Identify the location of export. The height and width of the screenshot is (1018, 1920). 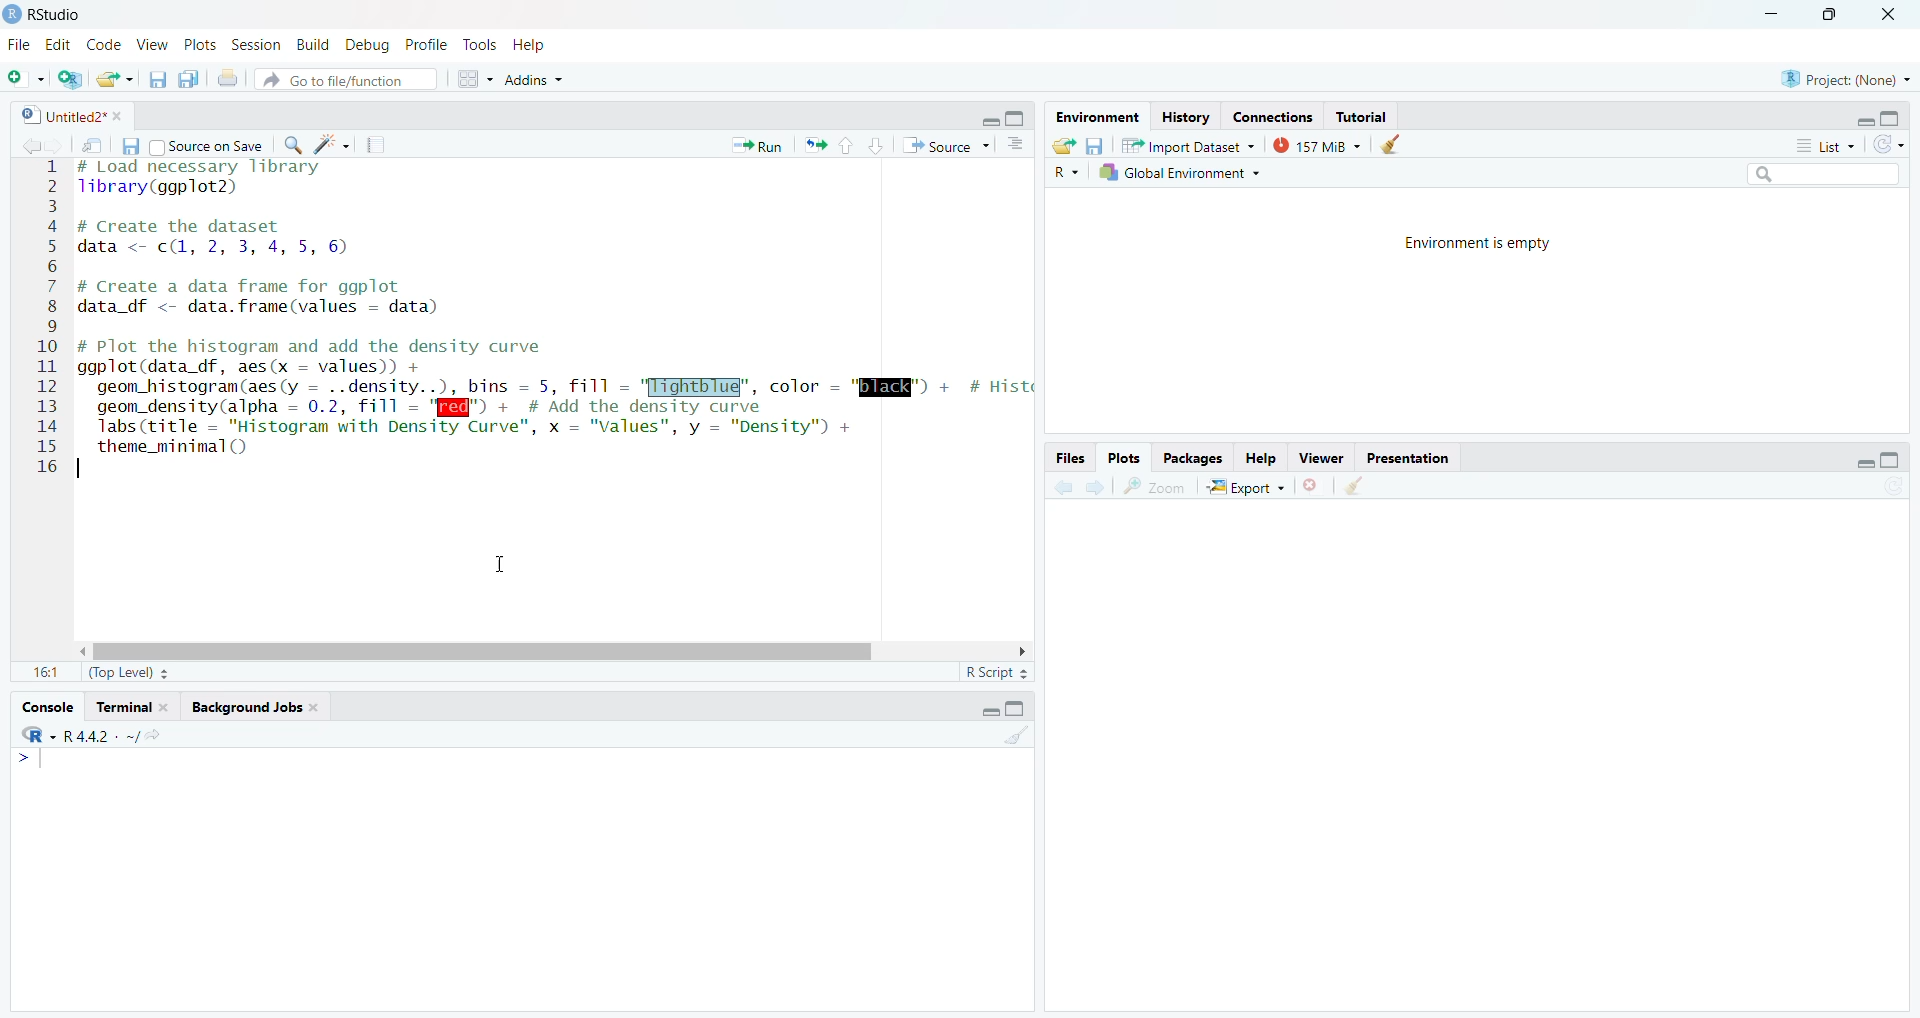
(1244, 487).